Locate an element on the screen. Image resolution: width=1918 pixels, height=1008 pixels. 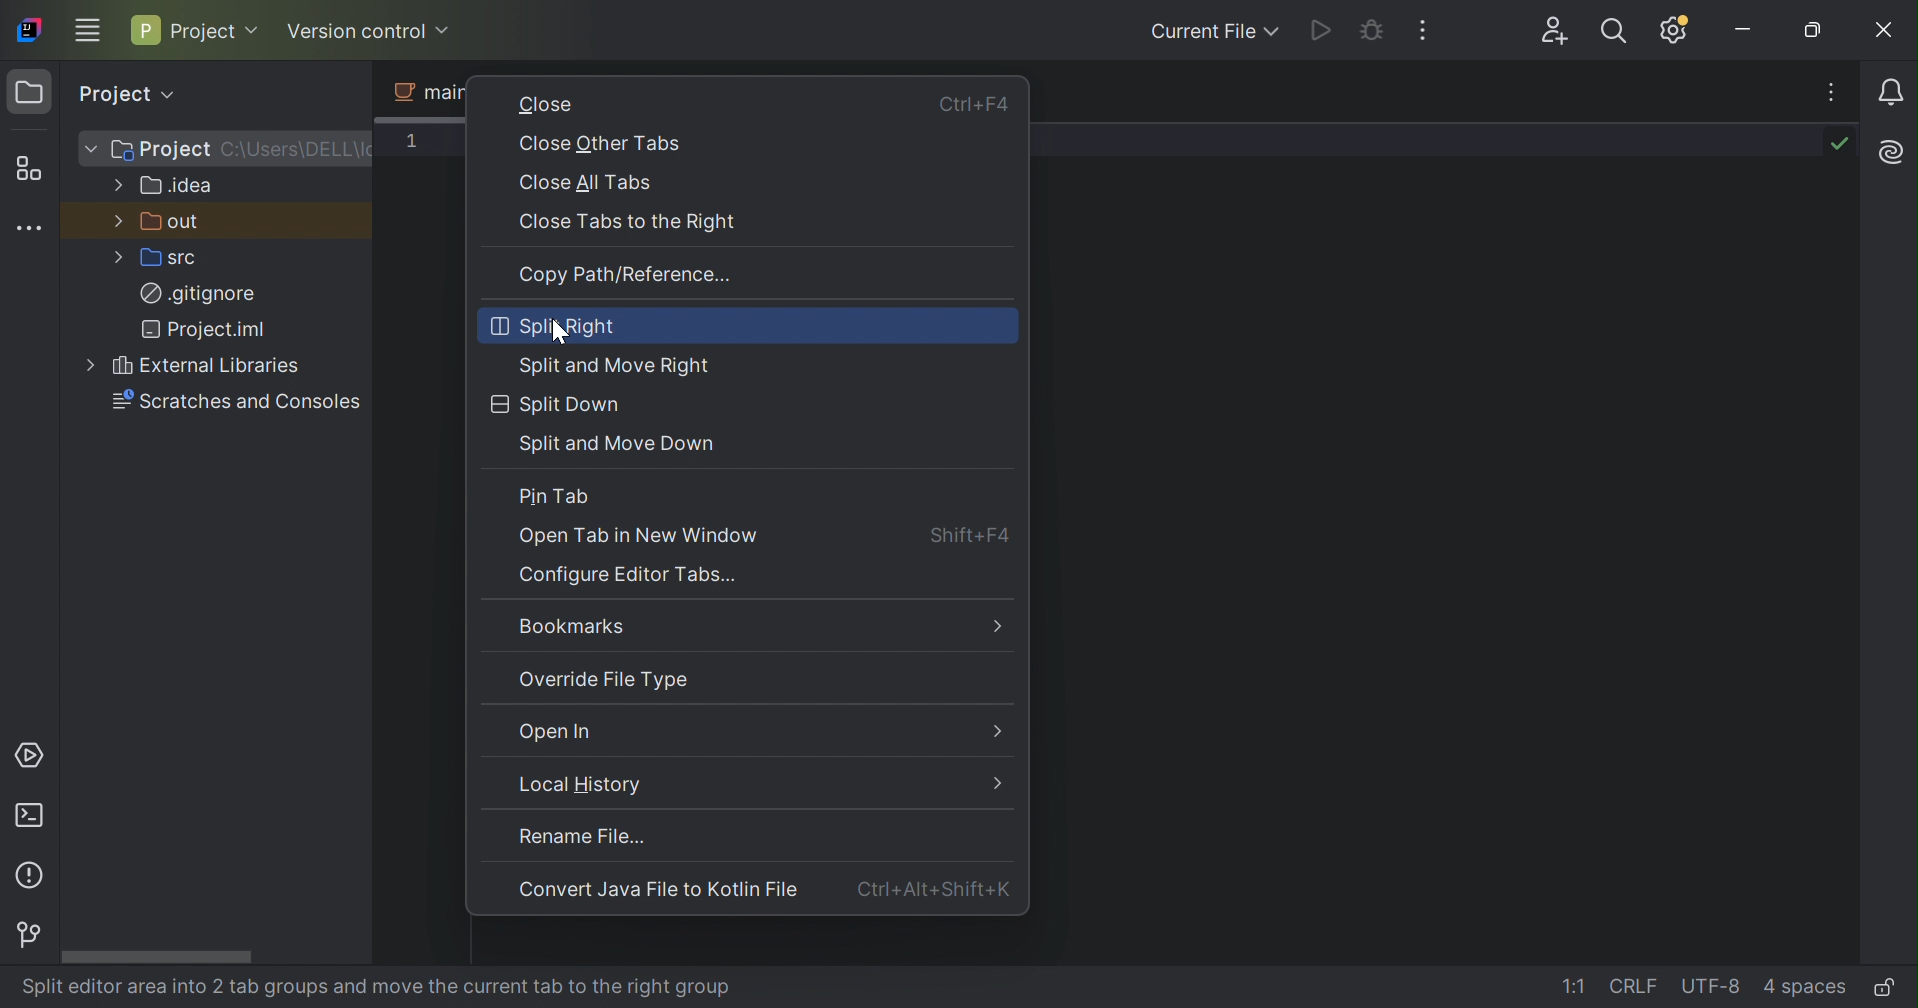
Copy path/reference... is located at coordinates (629, 276).